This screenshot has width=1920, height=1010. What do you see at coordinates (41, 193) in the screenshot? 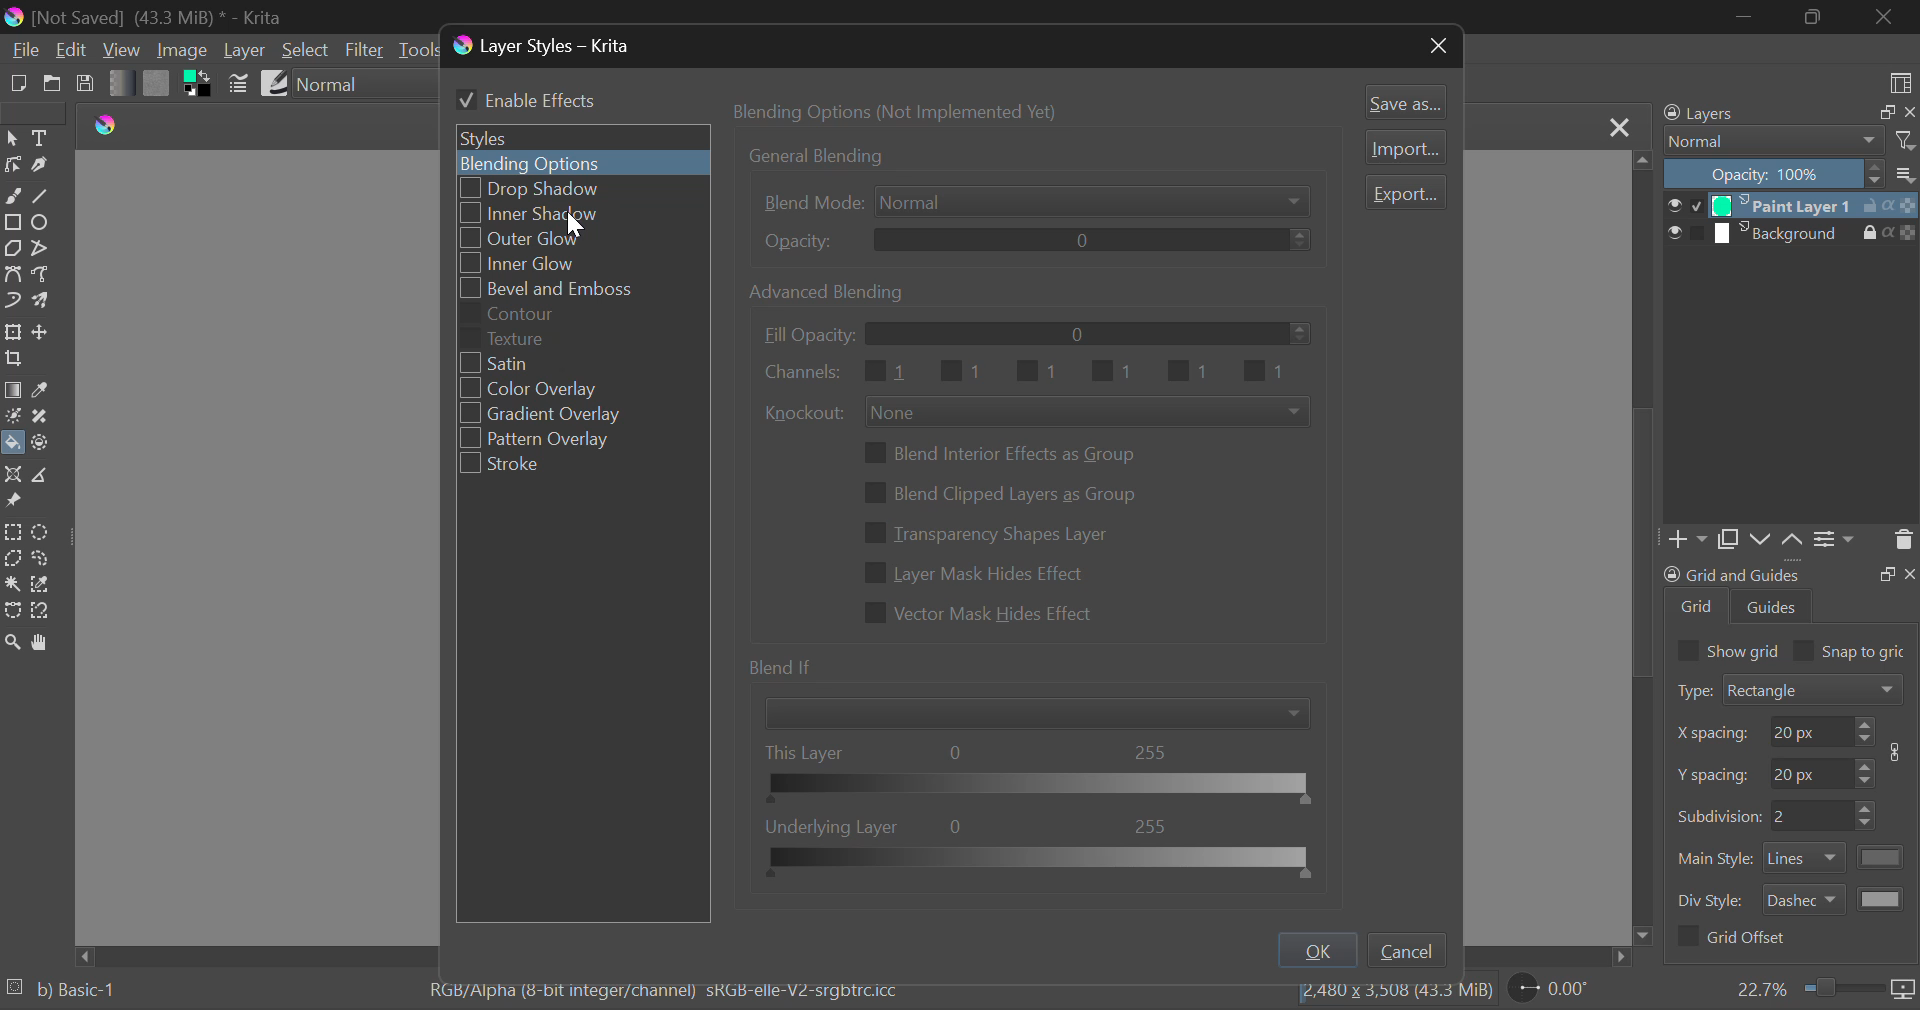
I see `Line` at bounding box center [41, 193].